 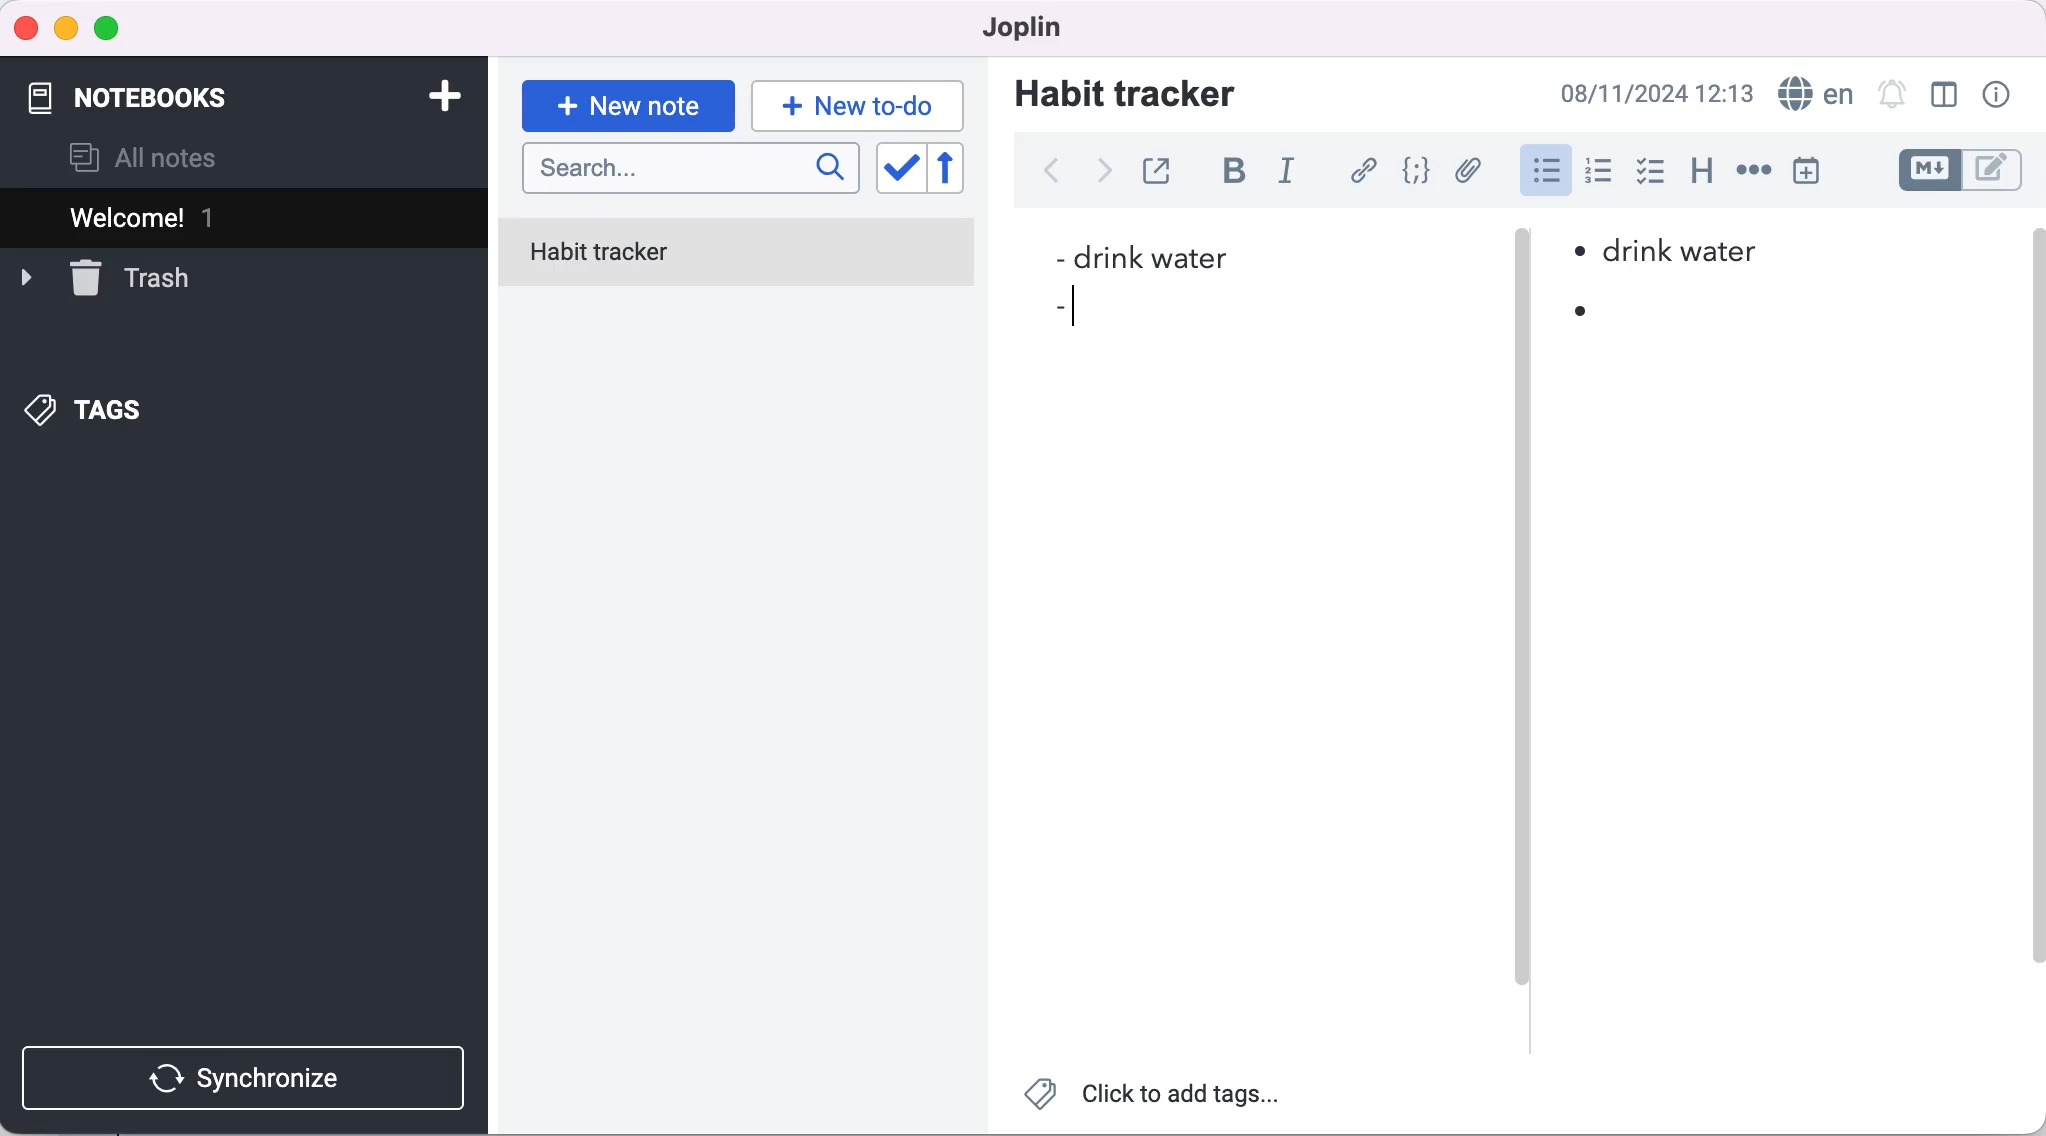 What do you see at coordinates (1964, 170) in the screenshot?
I see `toggle editors` at bounding box center [1964, 170].